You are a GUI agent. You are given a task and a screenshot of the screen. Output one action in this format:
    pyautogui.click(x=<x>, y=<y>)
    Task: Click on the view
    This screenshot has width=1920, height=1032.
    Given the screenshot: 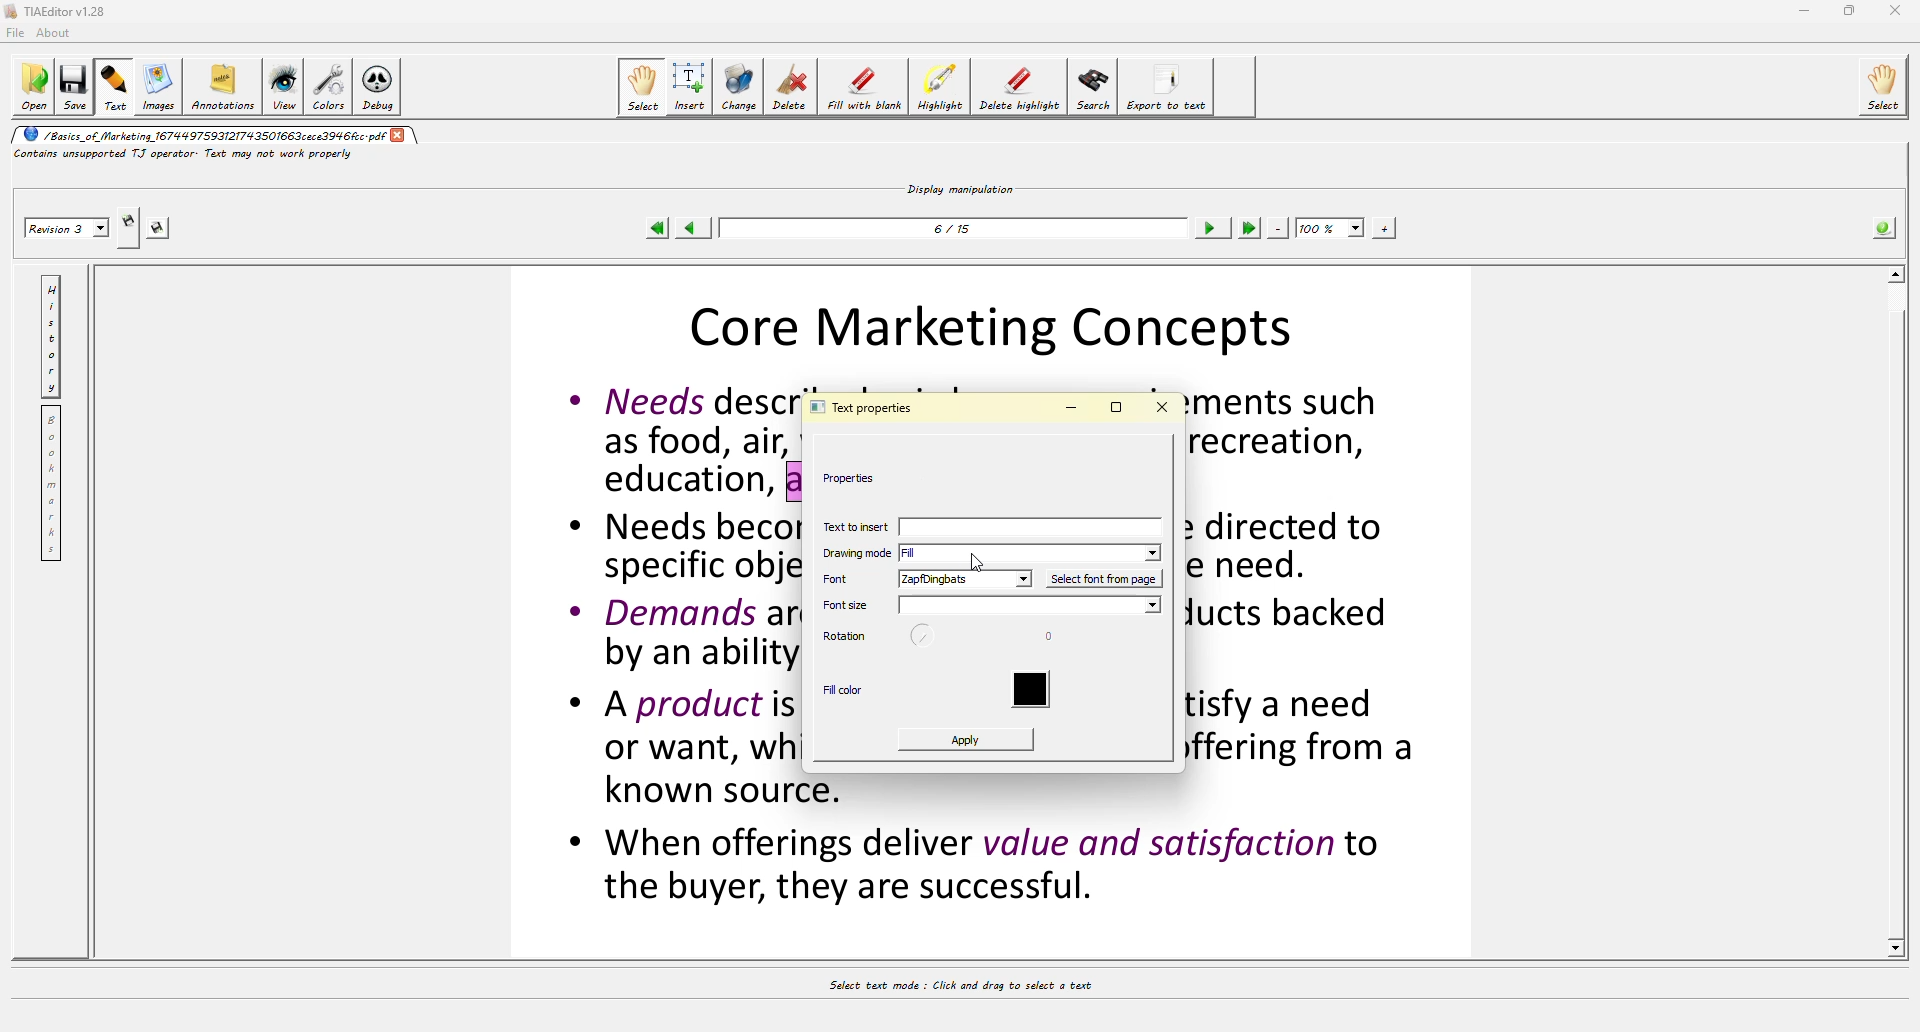 What is the action you would take?
    pyautogui.click(x=283, y=85)
    